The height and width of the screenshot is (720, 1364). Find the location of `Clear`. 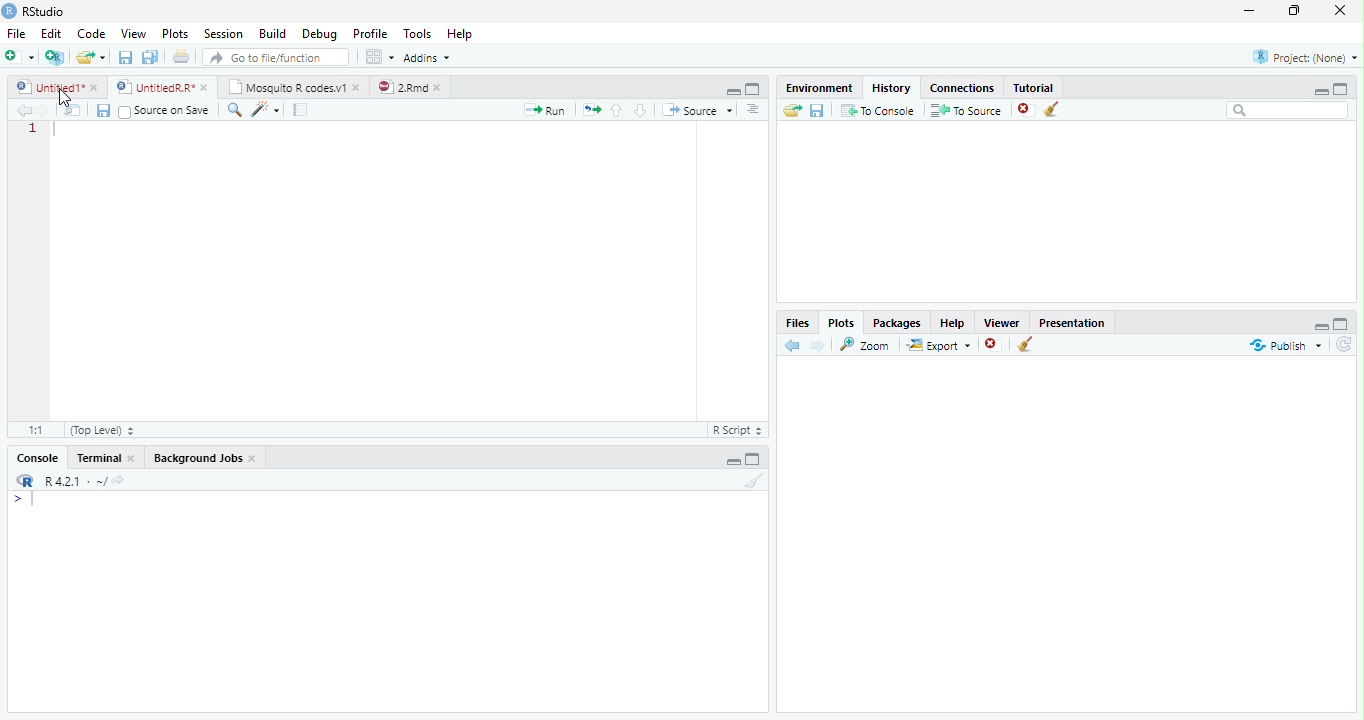

Clear is located at coordinates (751, 481).